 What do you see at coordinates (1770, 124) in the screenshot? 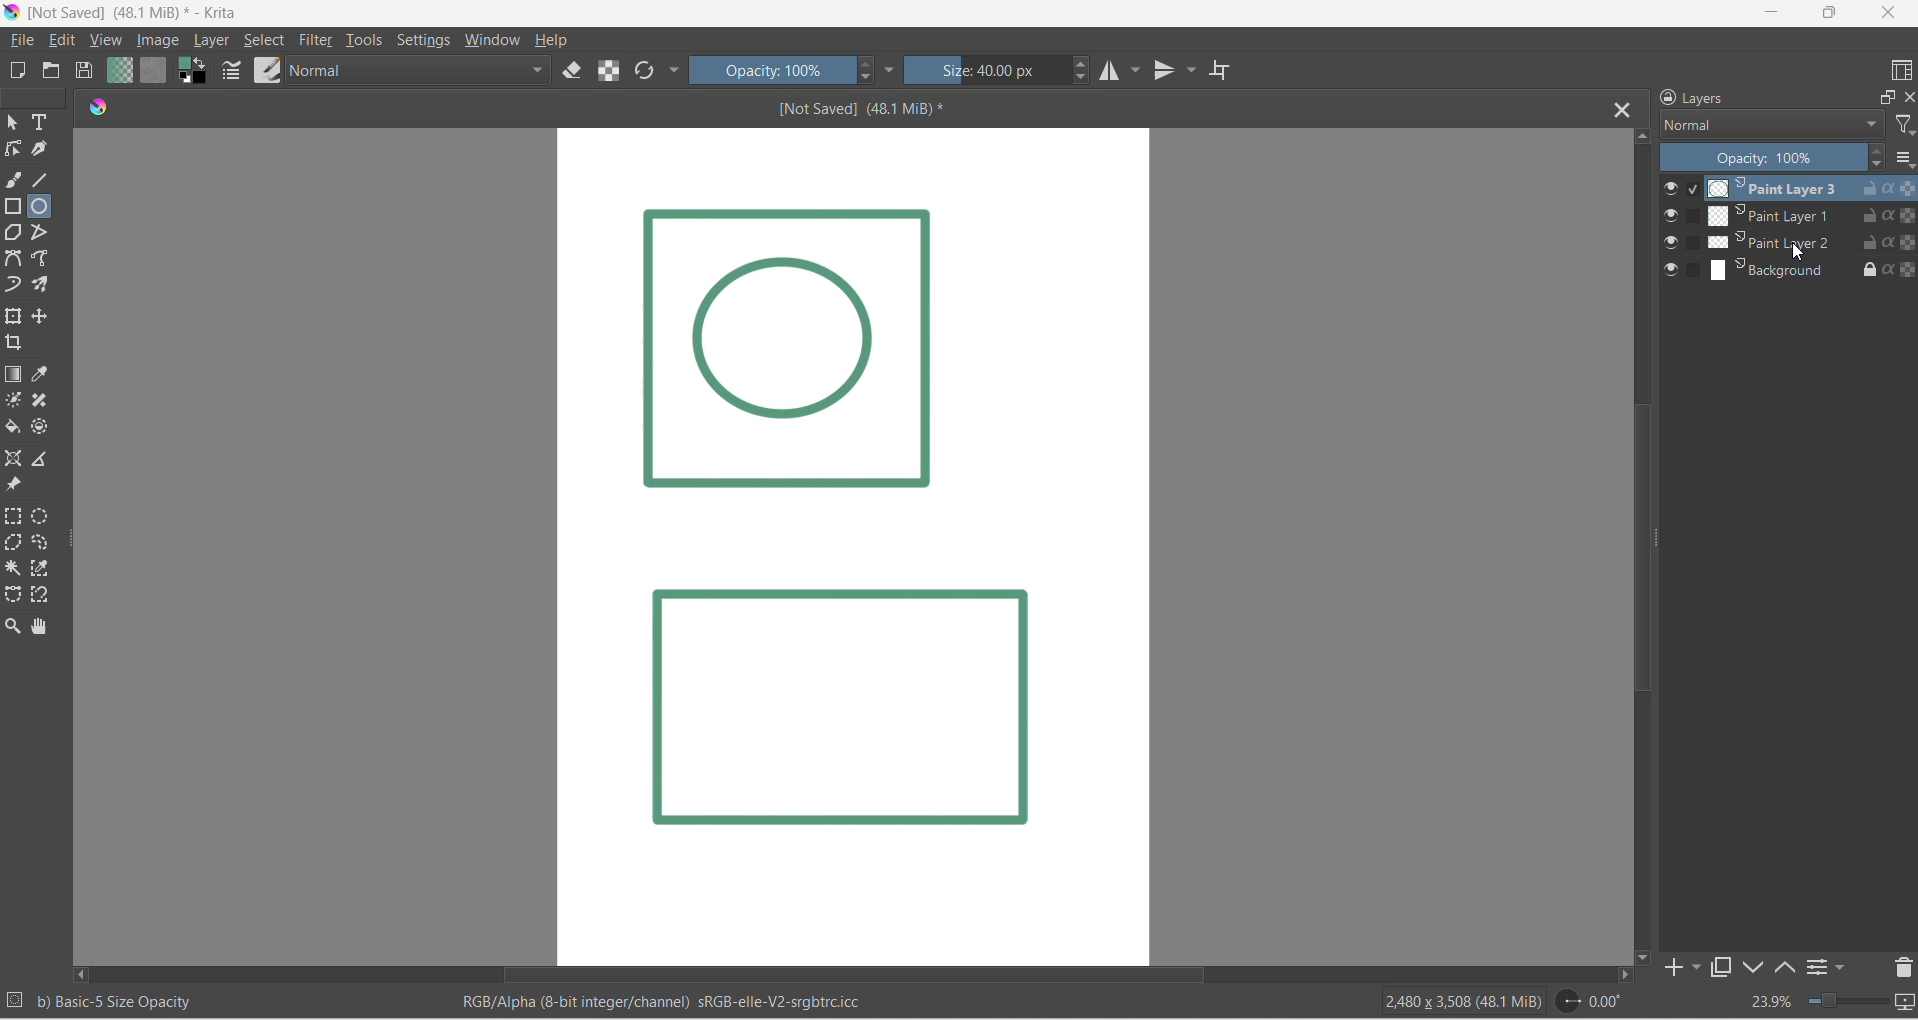
I see `layer type` at bounding box center [1770, 124].